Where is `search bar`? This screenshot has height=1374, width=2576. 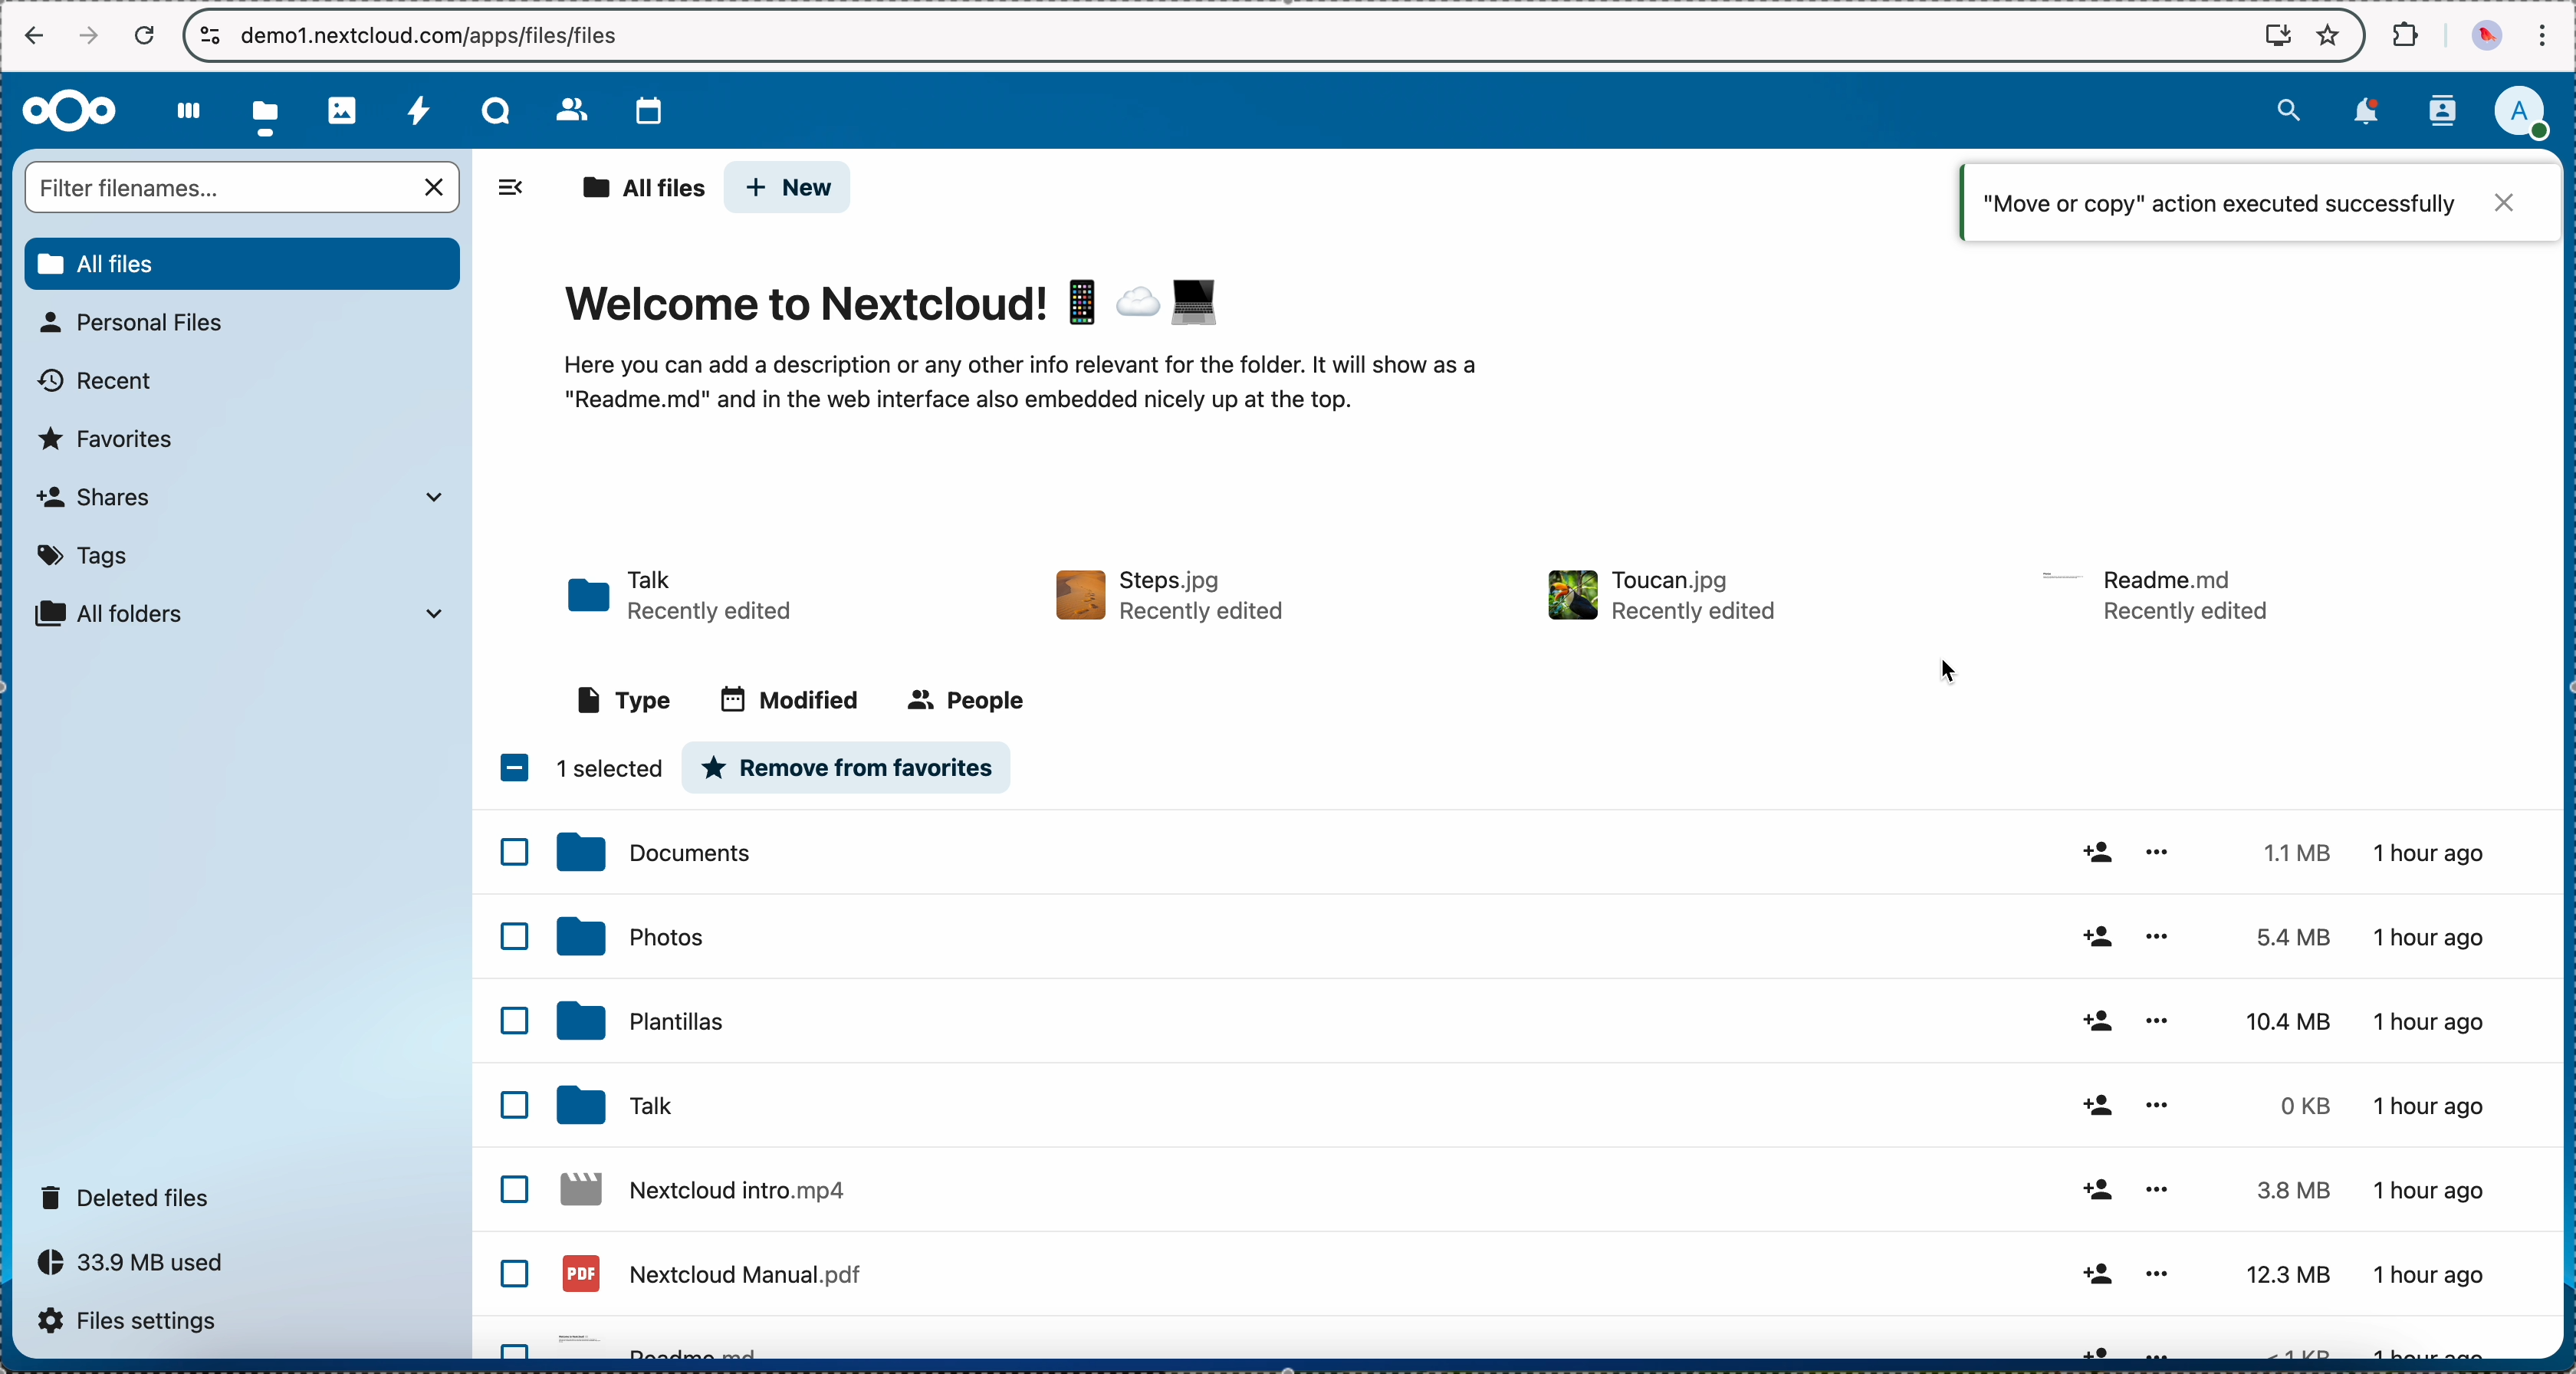 search bar is located at coordinates (245, 187).